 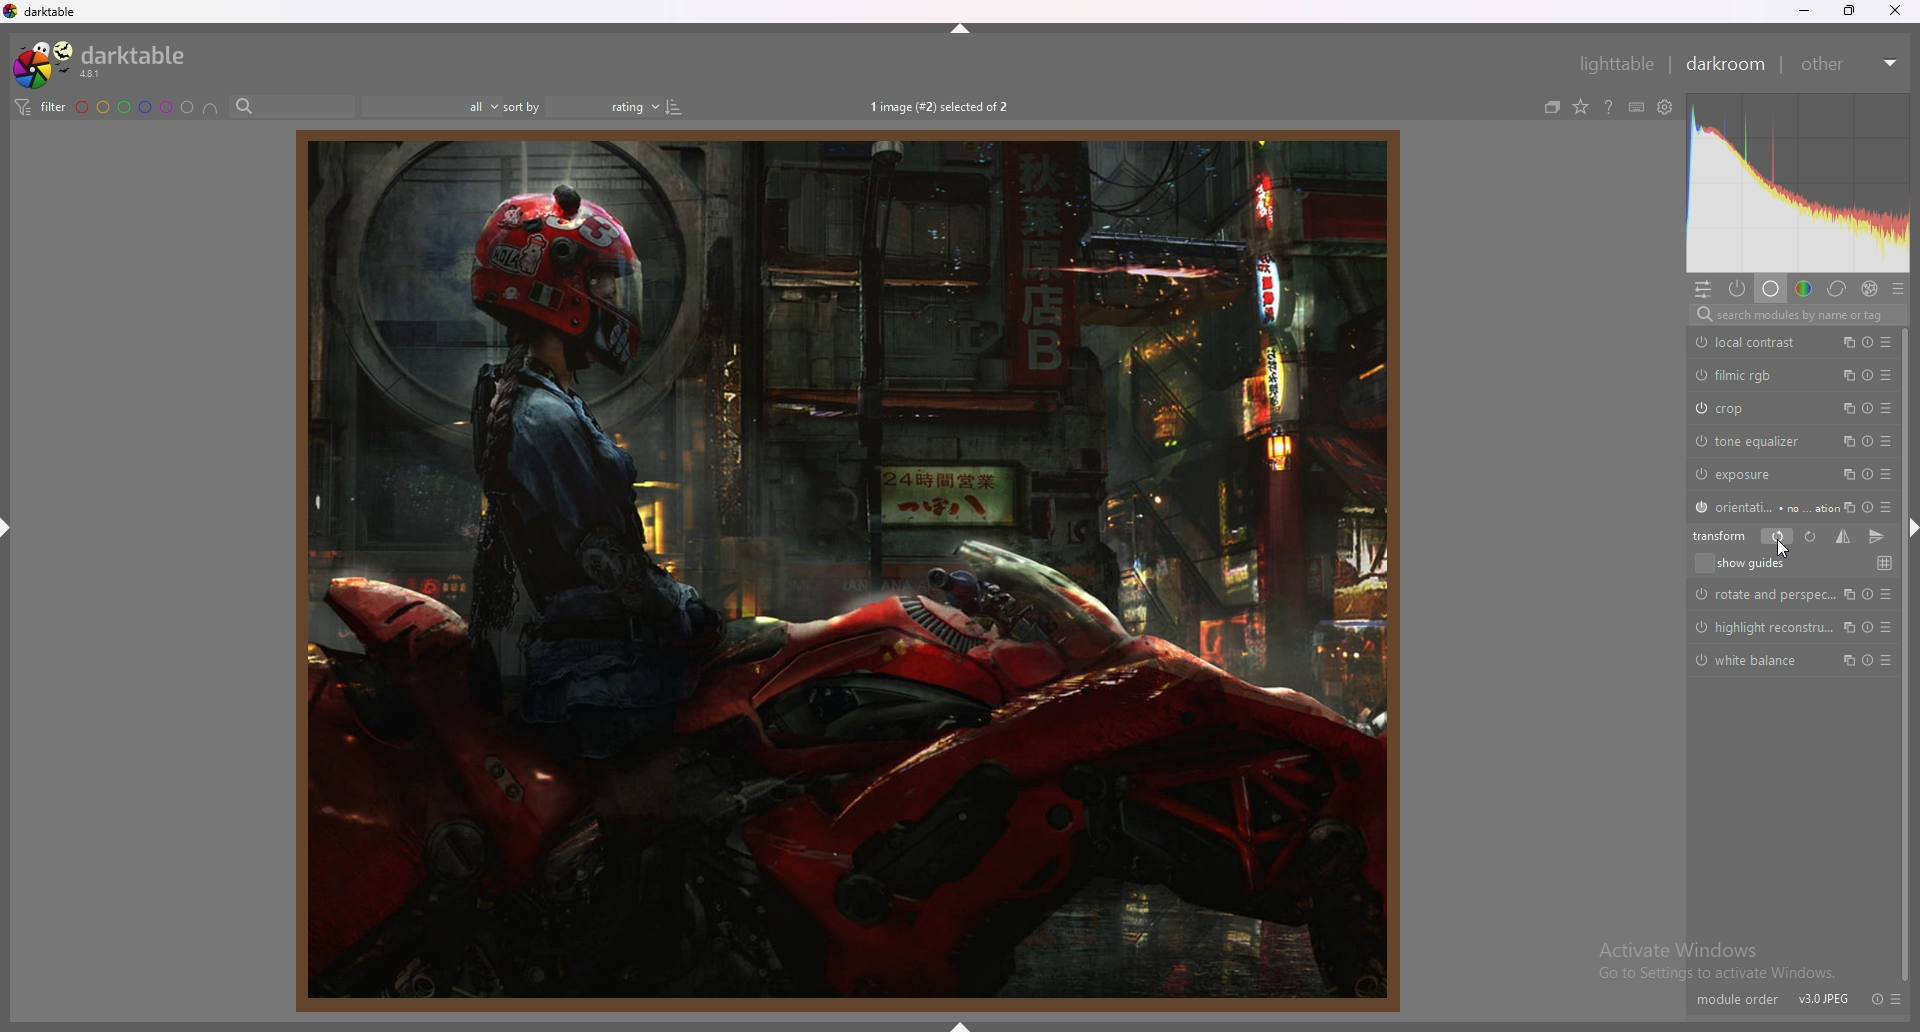 What do you see at coordinates (1798, 184) in the screenshot?
I see `heat map` at bounding box center [1798, 184].